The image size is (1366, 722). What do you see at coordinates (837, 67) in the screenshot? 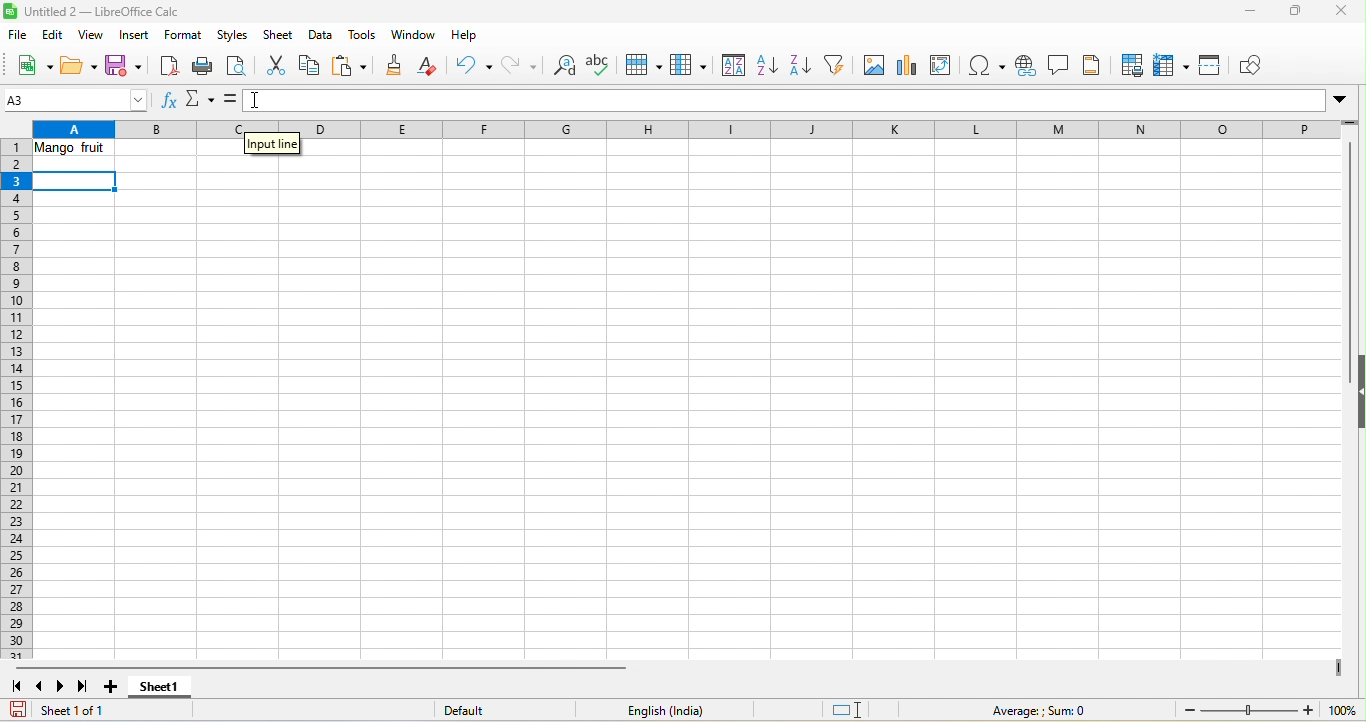
I see `auto filter` at bounding box center [837, 67].